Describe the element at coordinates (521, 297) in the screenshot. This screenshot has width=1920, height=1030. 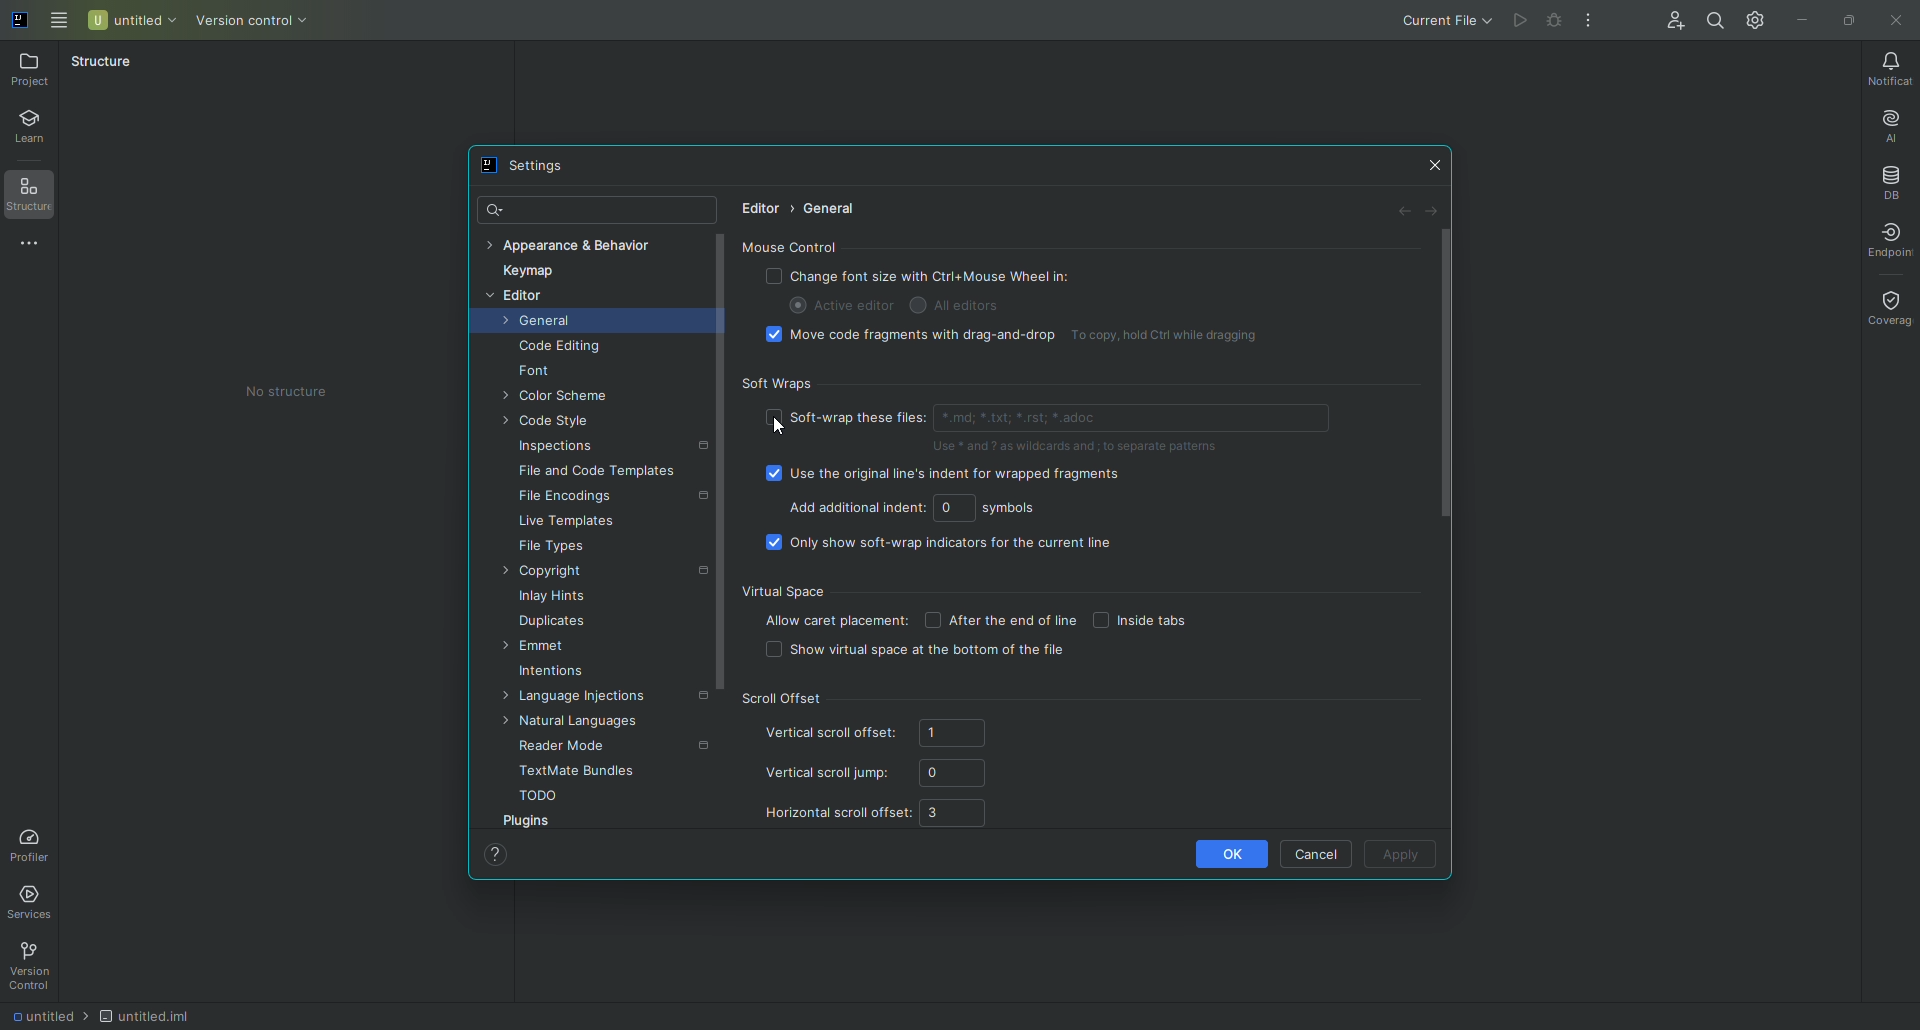
I see `Editor` at that location.